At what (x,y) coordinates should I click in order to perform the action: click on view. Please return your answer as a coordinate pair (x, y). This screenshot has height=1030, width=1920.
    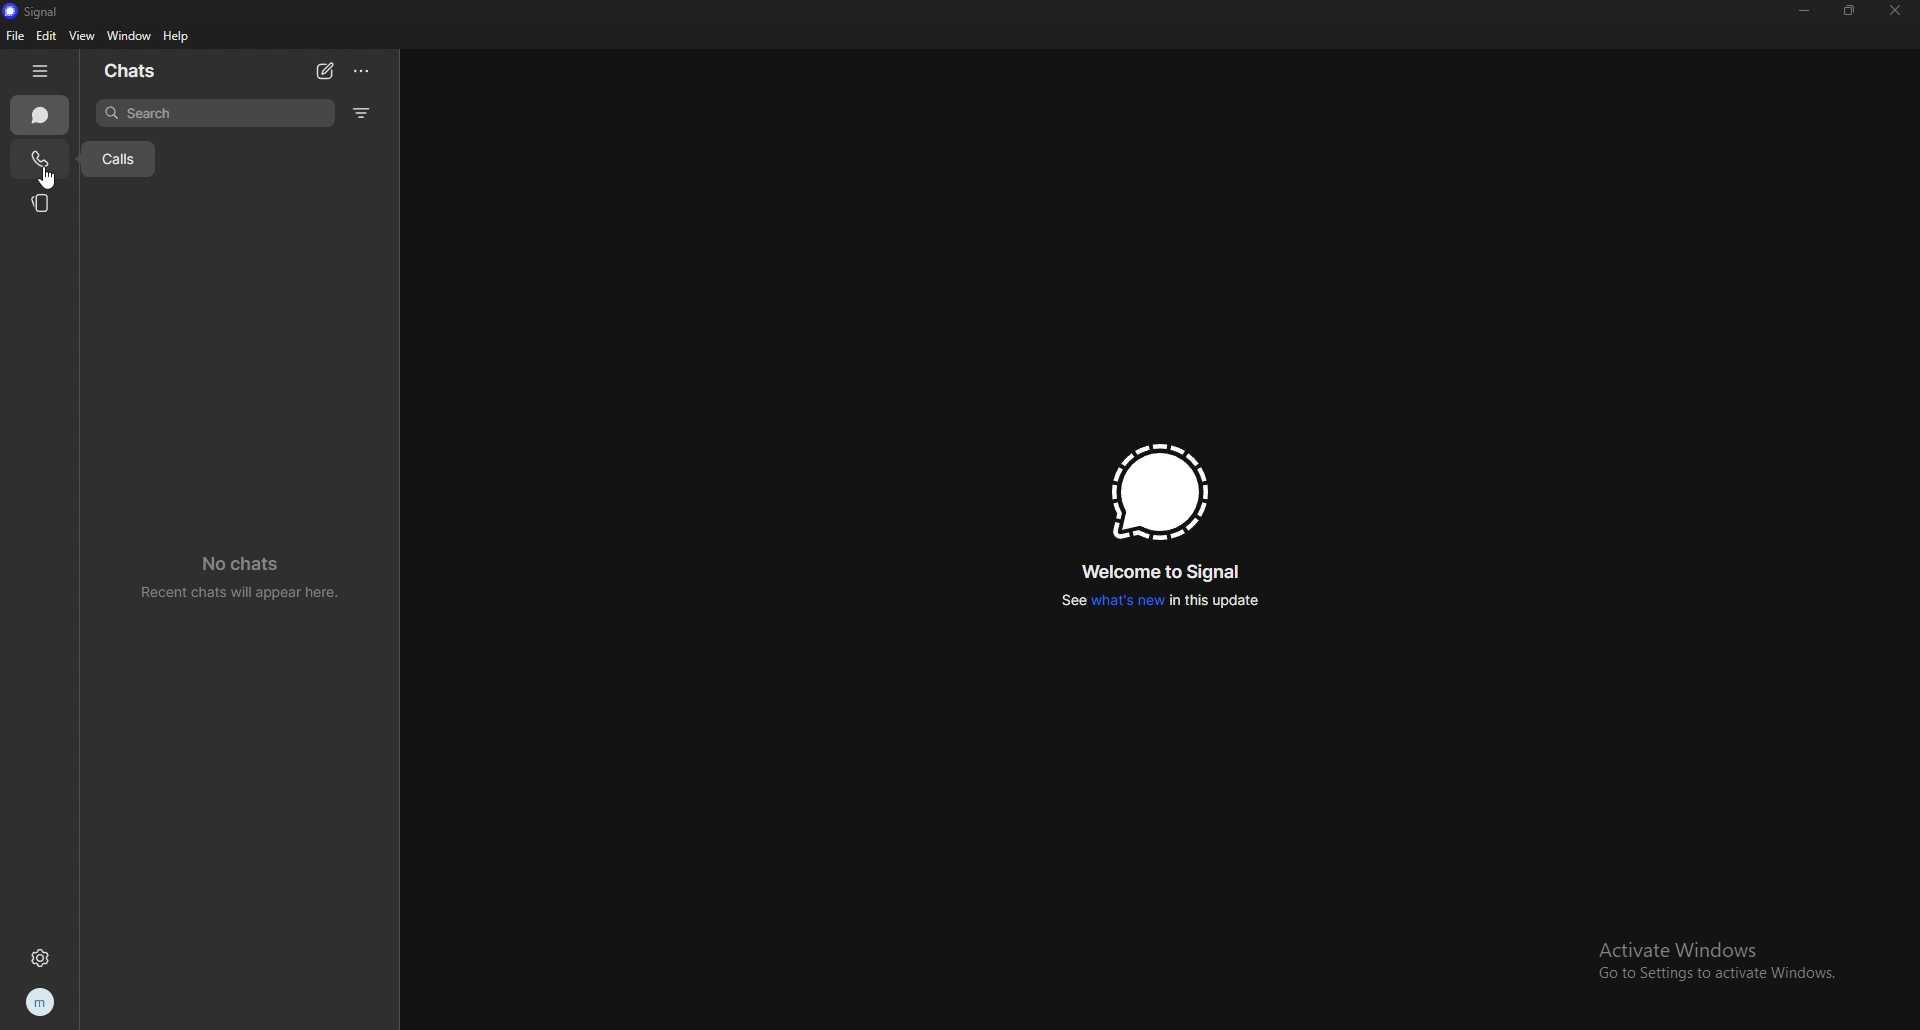
    Looking at the image, I should click on (84, 35).